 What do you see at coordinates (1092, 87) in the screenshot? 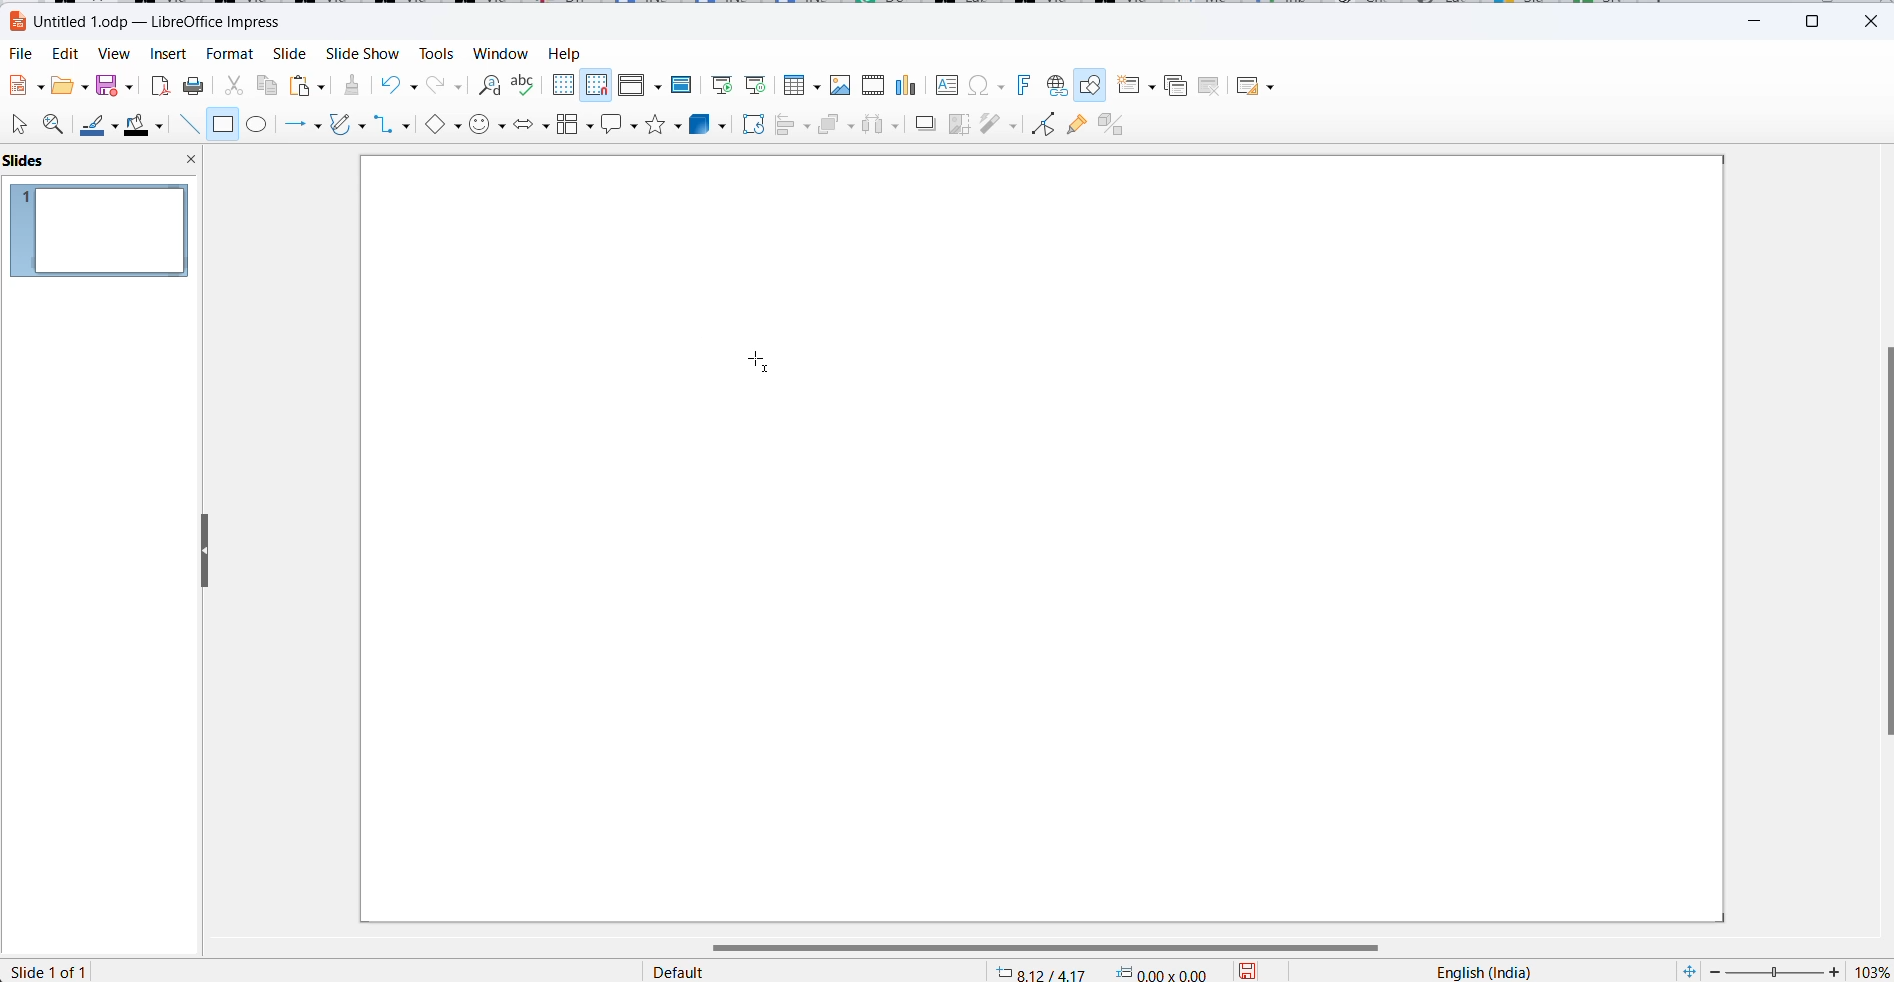
I see `Show draw functions` at bounding box center [1092, 87].